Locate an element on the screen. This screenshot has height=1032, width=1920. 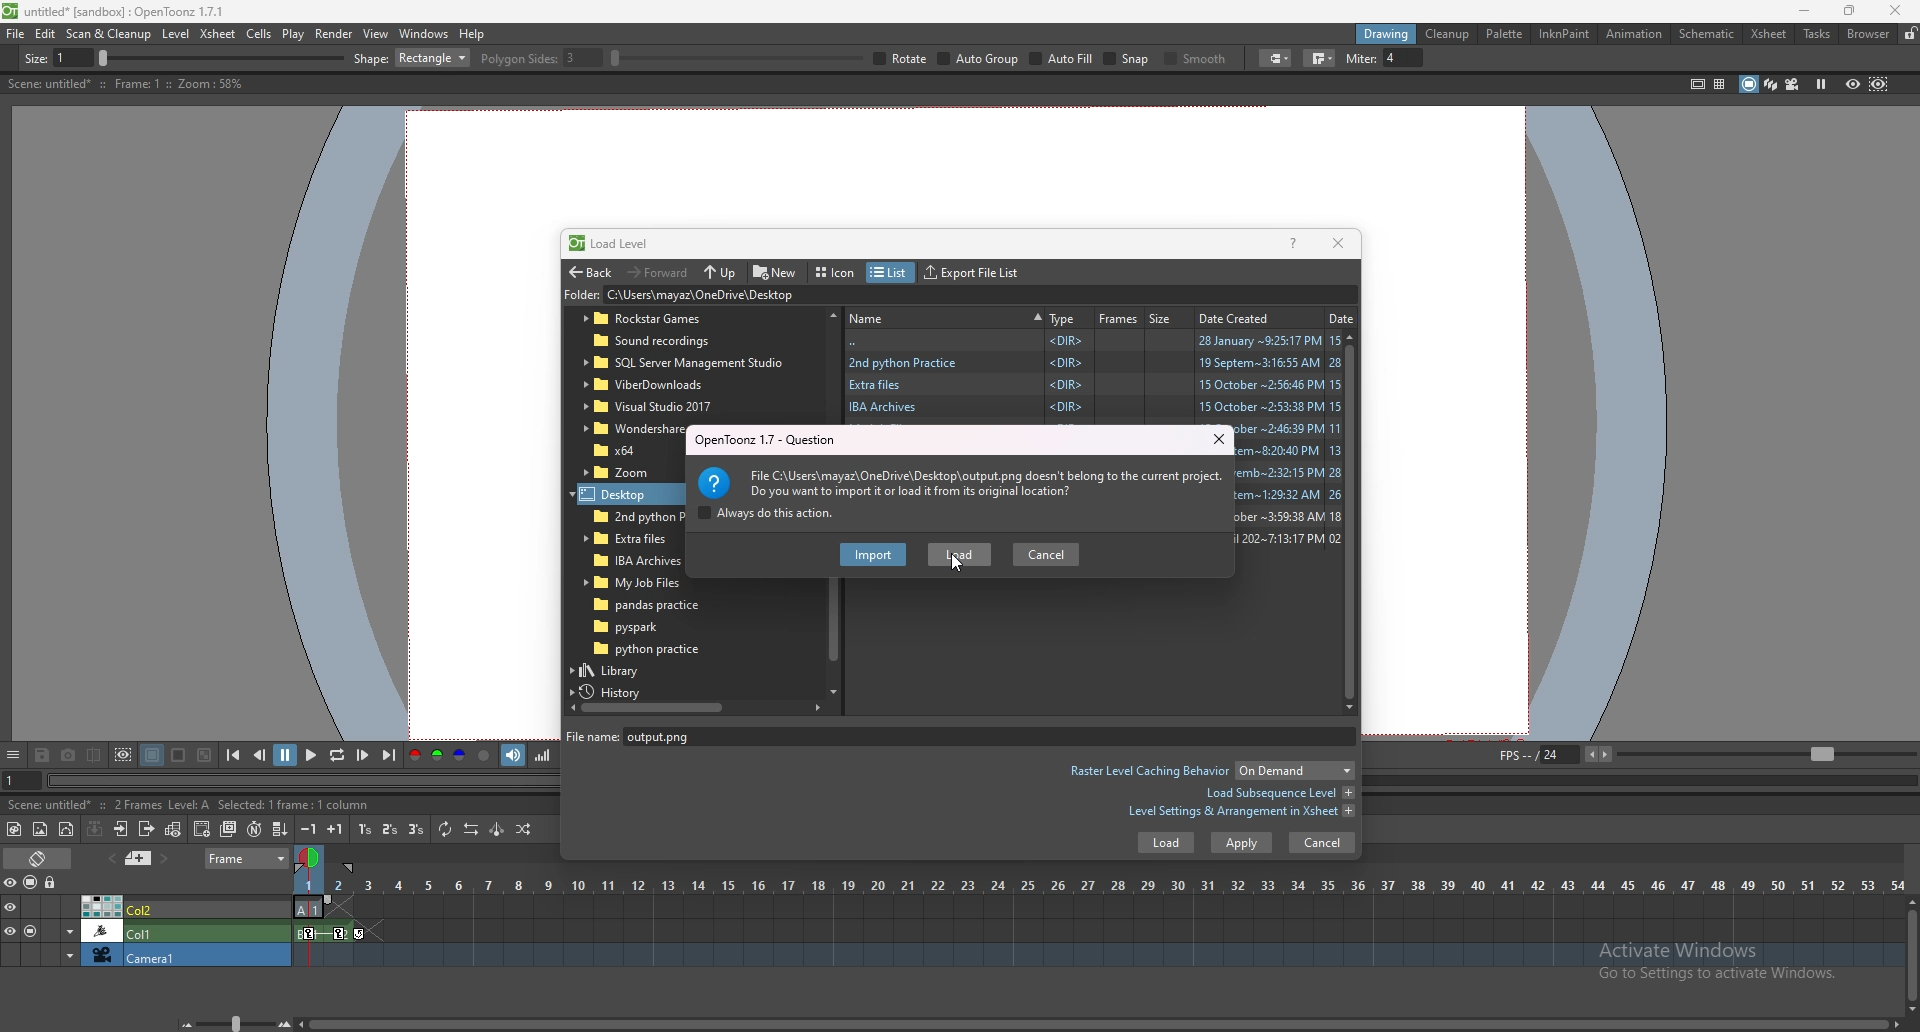
ploygon slides is located at coordinates (943, 58).